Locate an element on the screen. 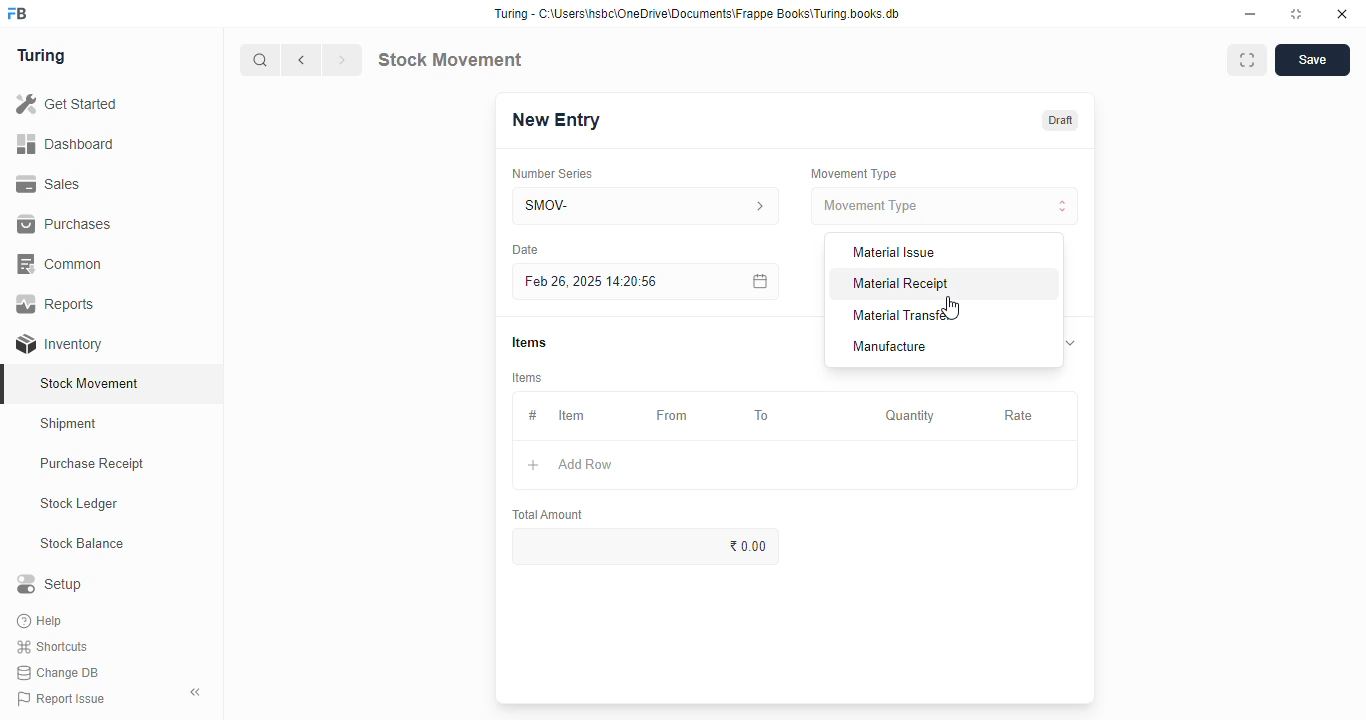 This screenshot has width=1366, height=720. add is located at coordinates (533, 465).